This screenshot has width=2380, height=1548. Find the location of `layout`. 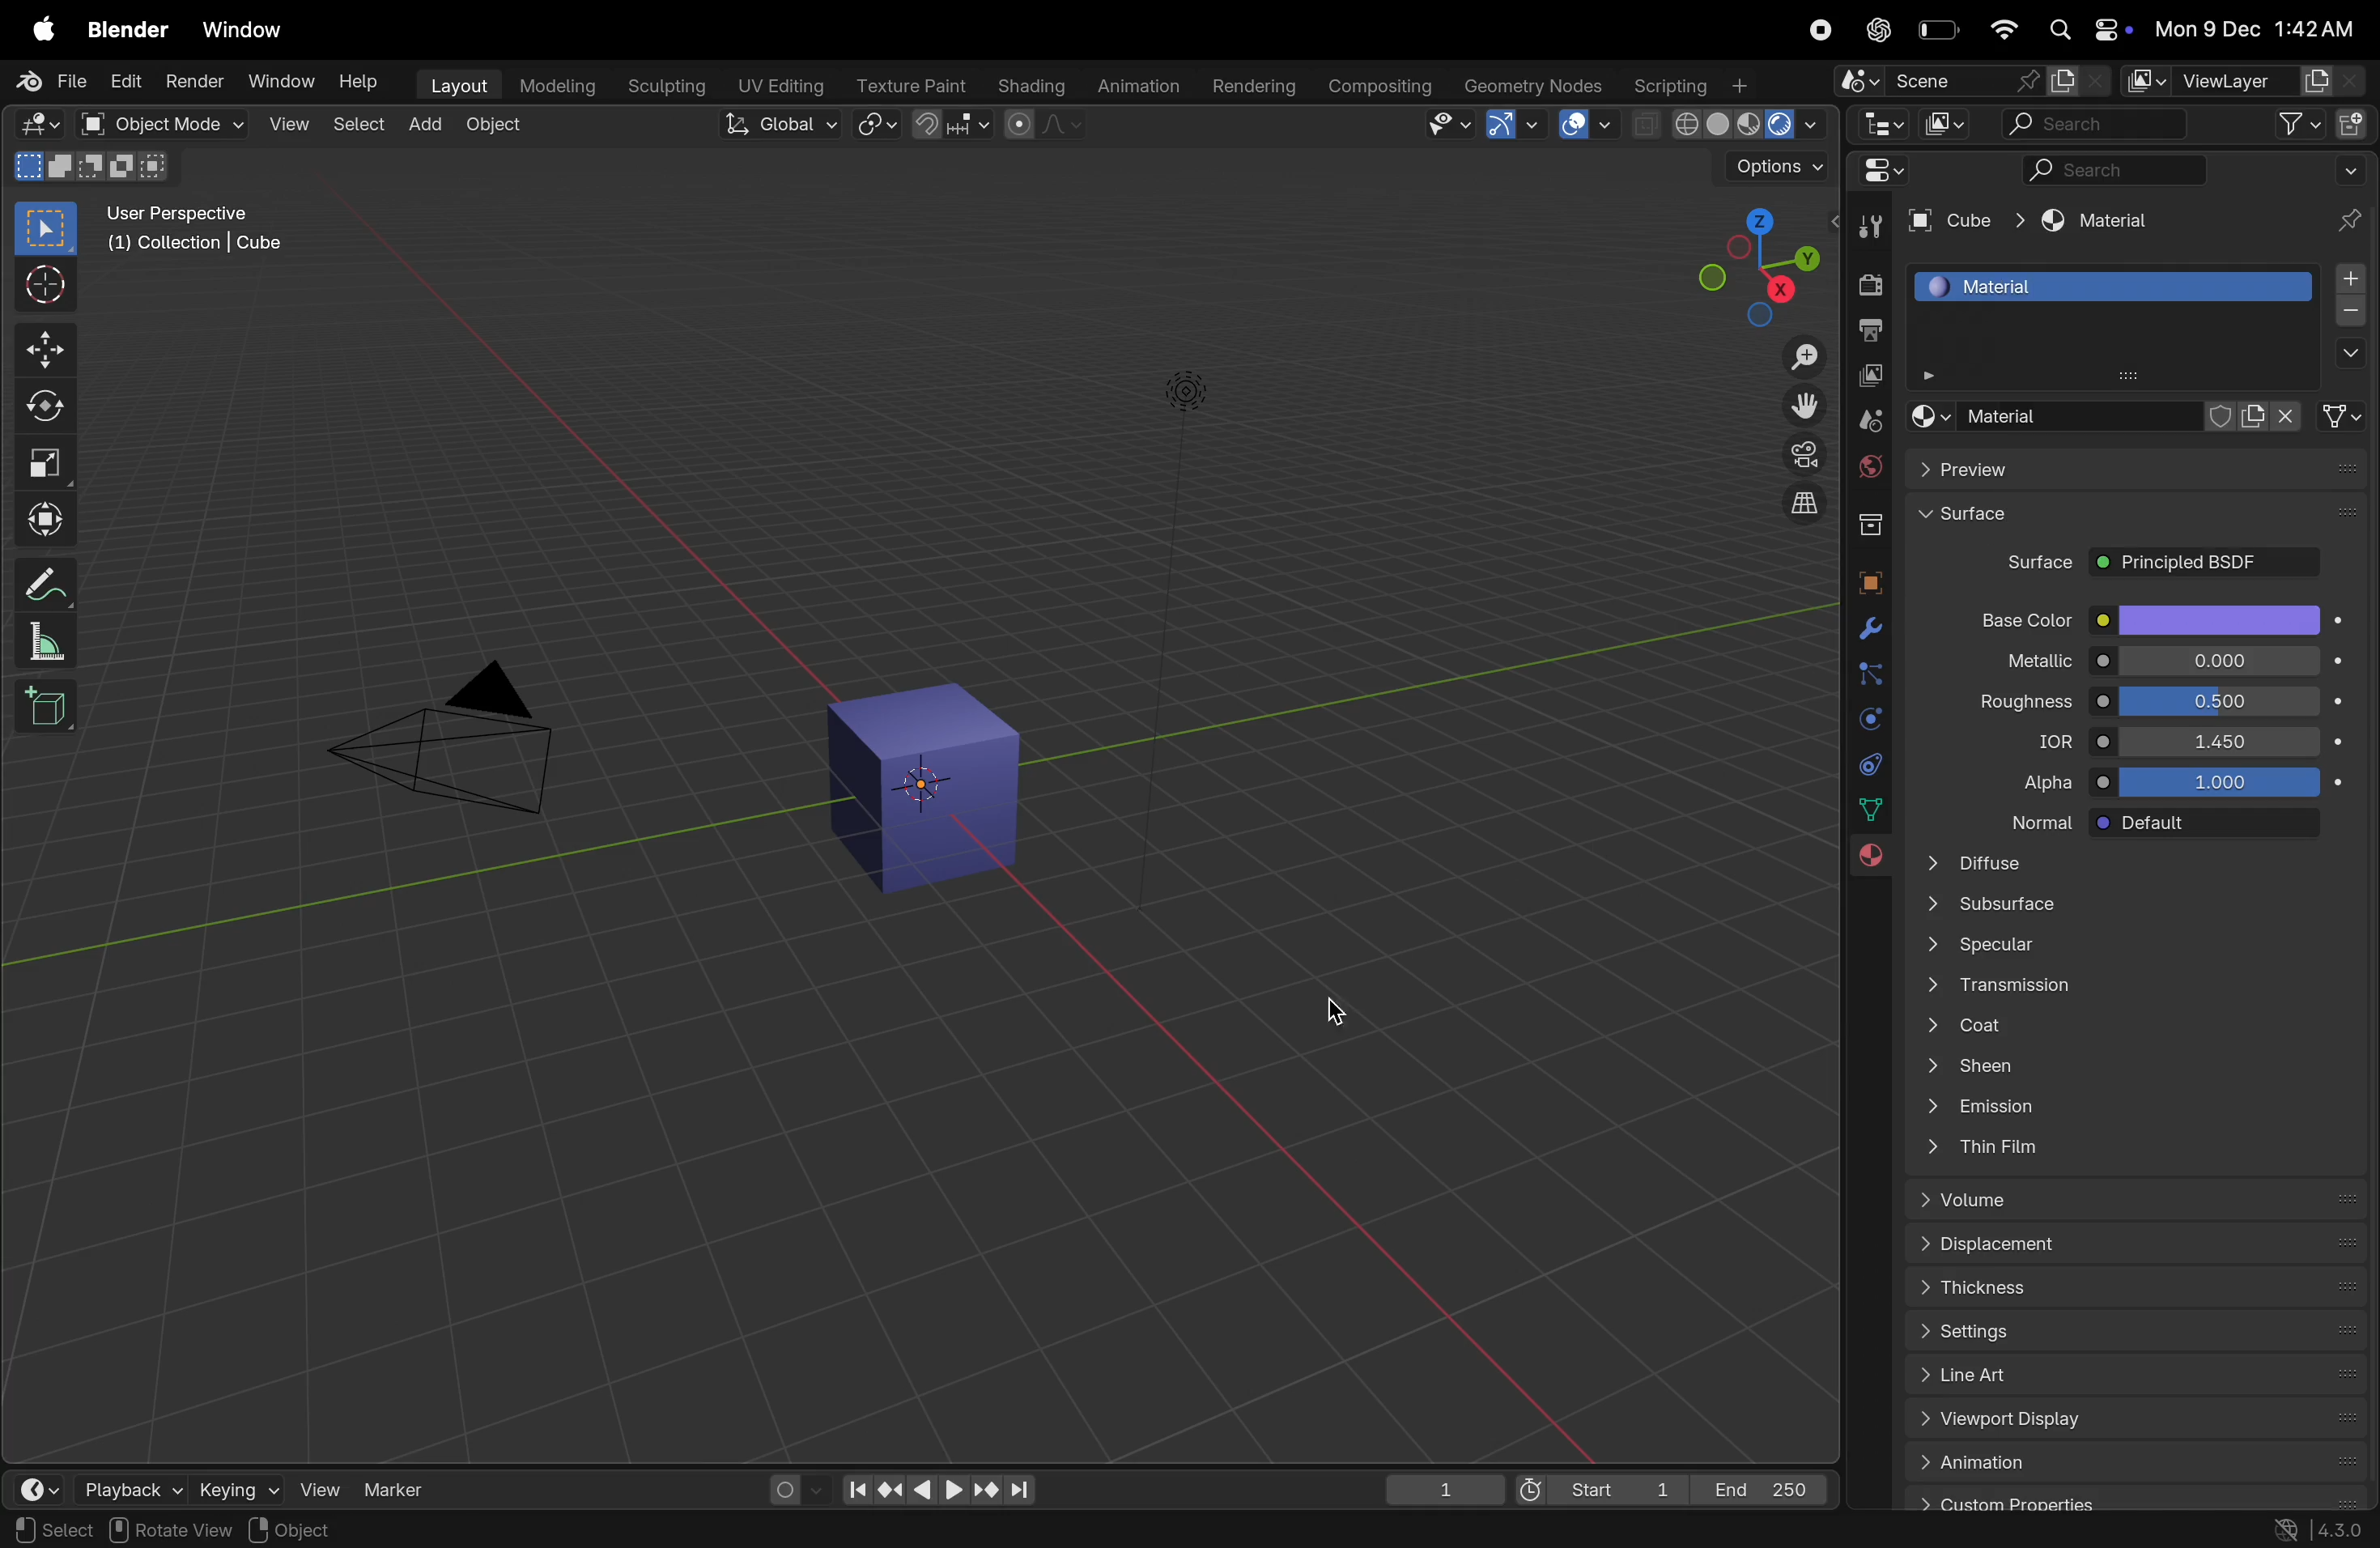

layout is located at coordinates (456, 87).